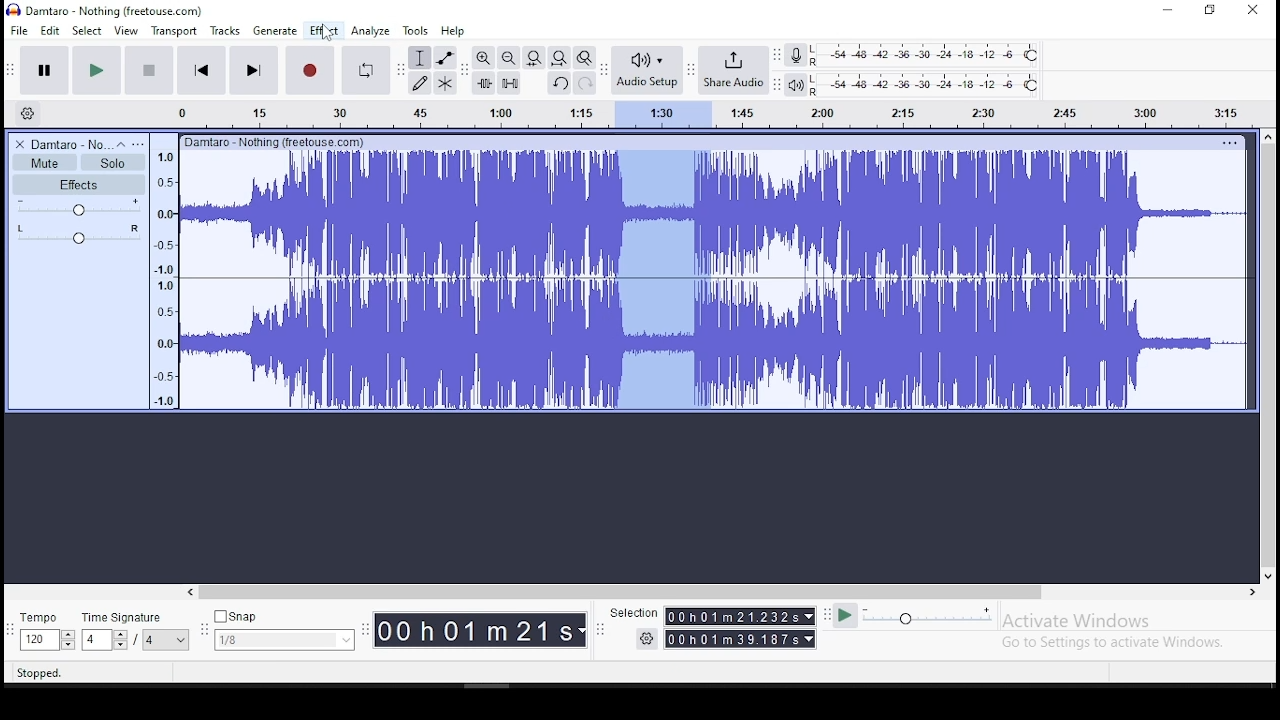 Image resolution: width=1280 pixels, height=720 pixels. Describe the element at coordinates (453, 32) in the screenshot. I see `help` at that location.